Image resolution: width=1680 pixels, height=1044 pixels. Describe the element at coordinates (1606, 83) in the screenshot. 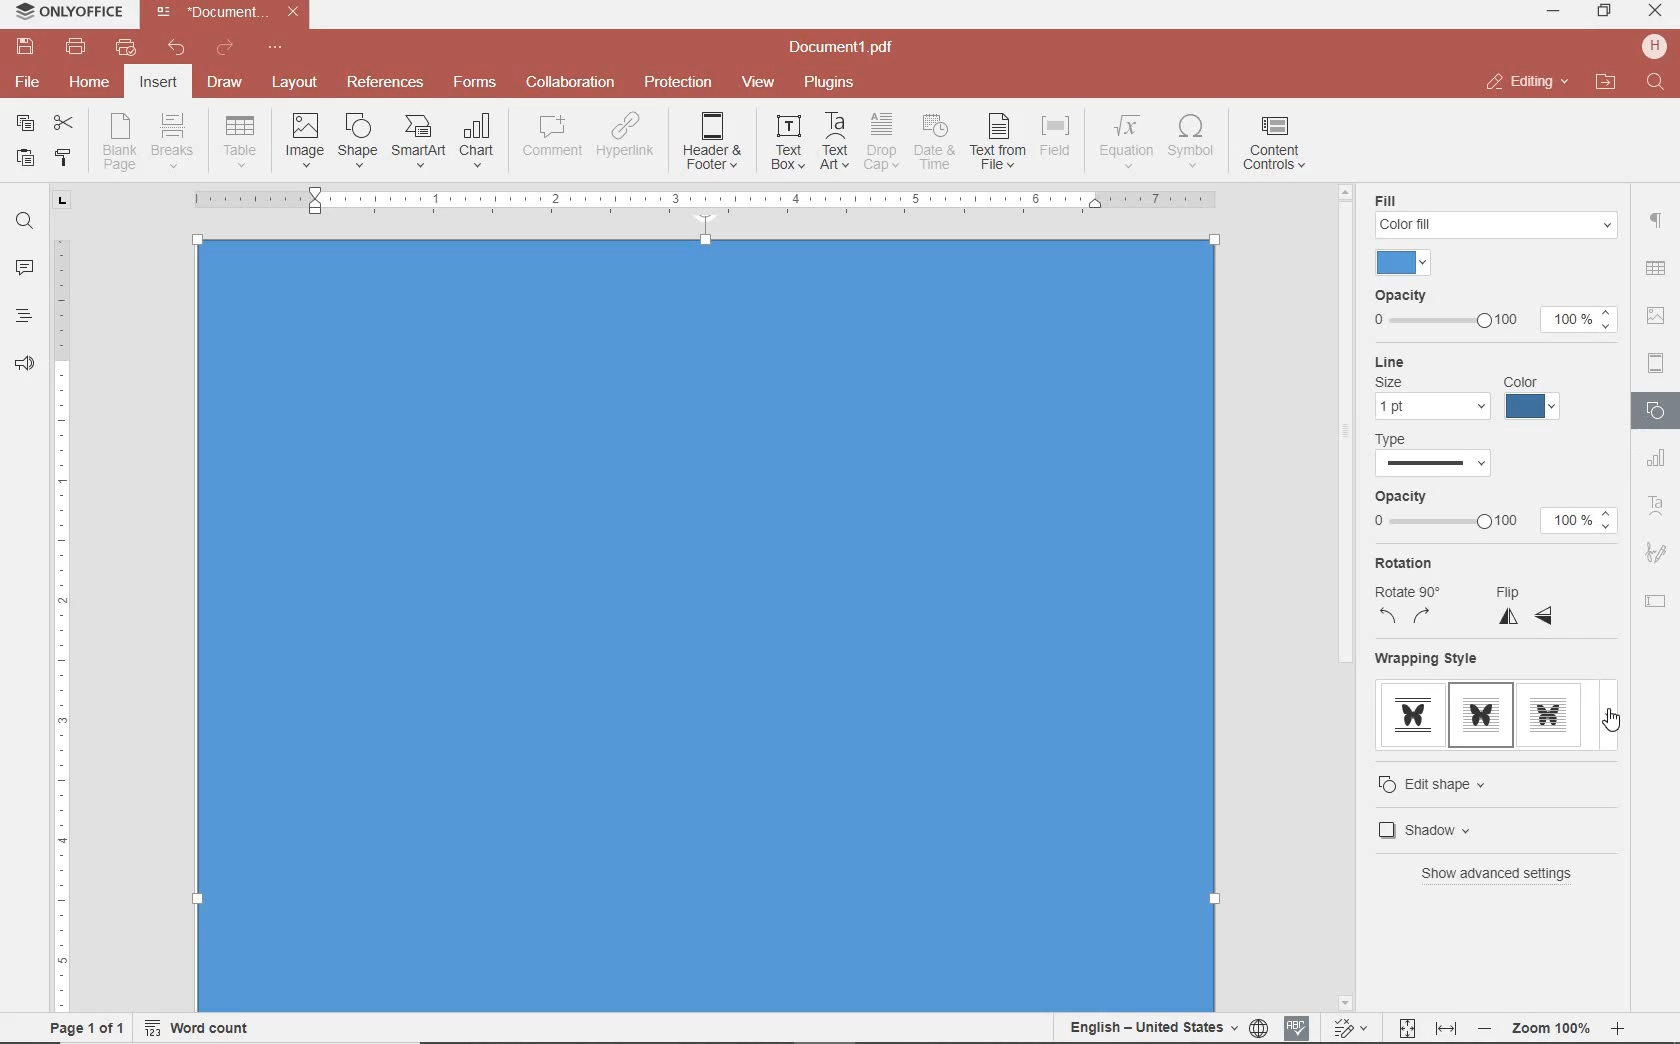

I see `open file location` at that location.